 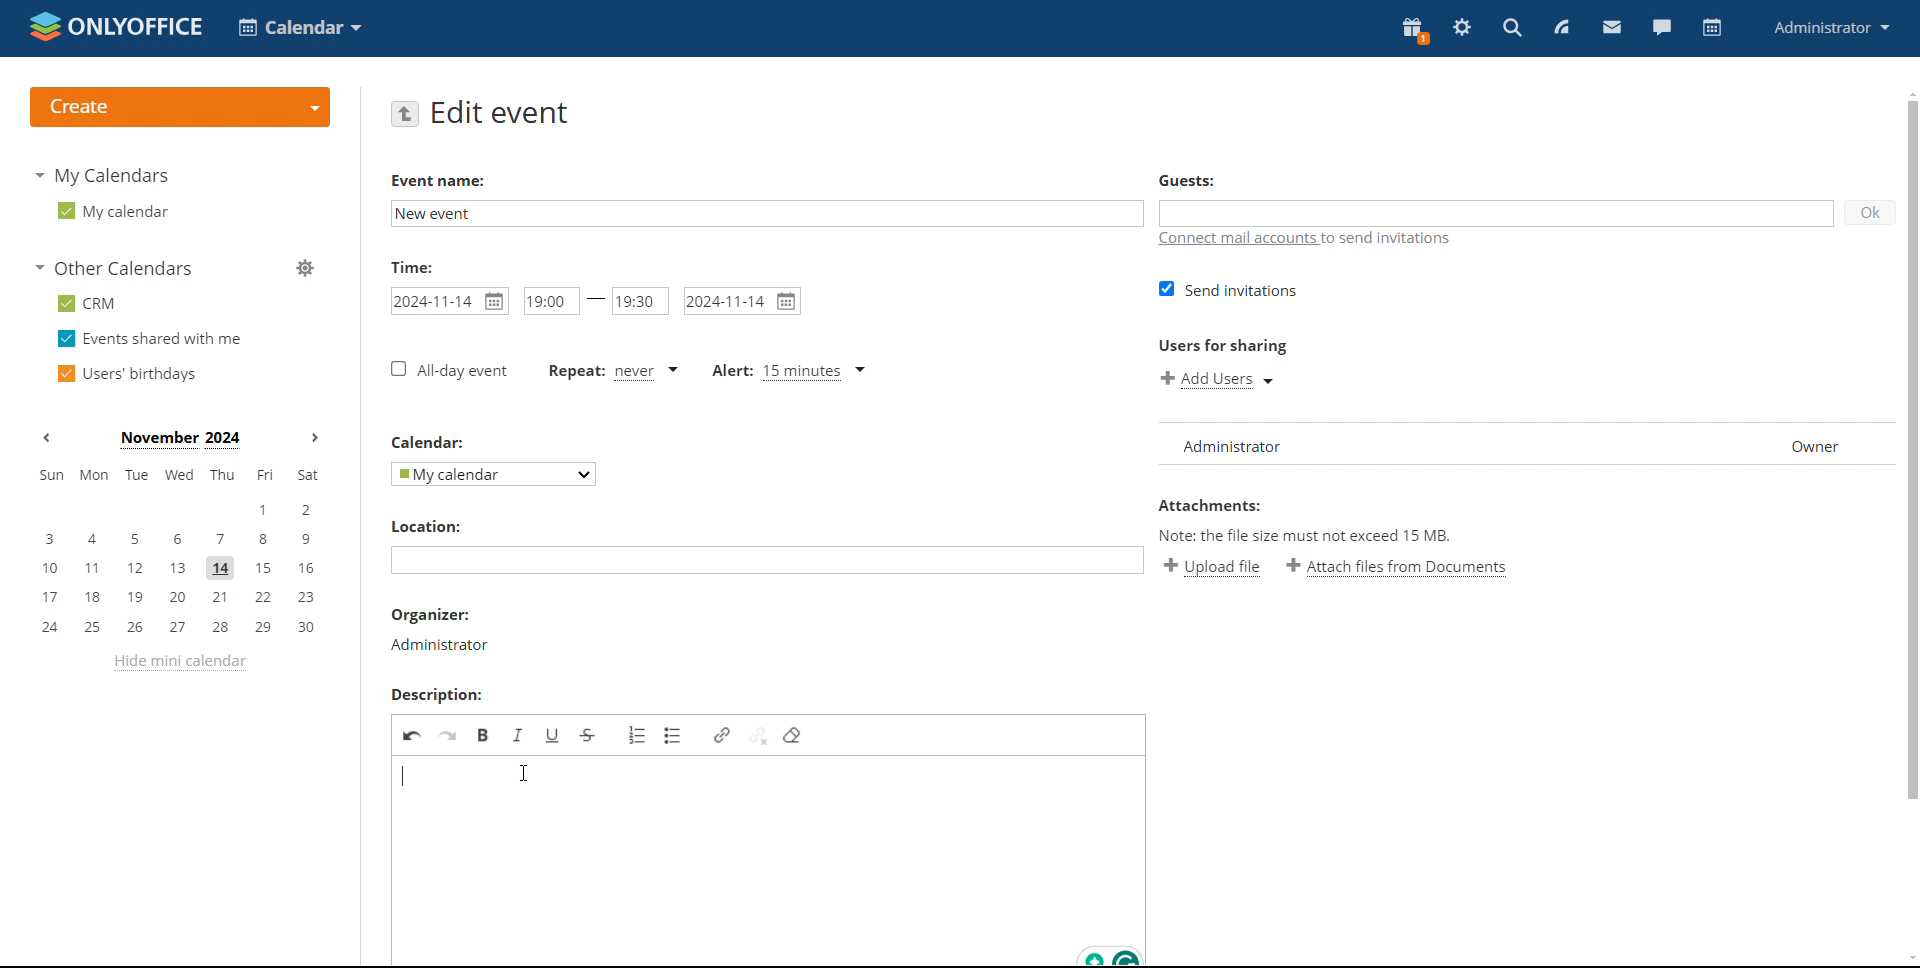 What do you see at coordinates (674, 735) in the screenshot?
I see `insert/remove bulleted list` at bounding box center [674, 735].